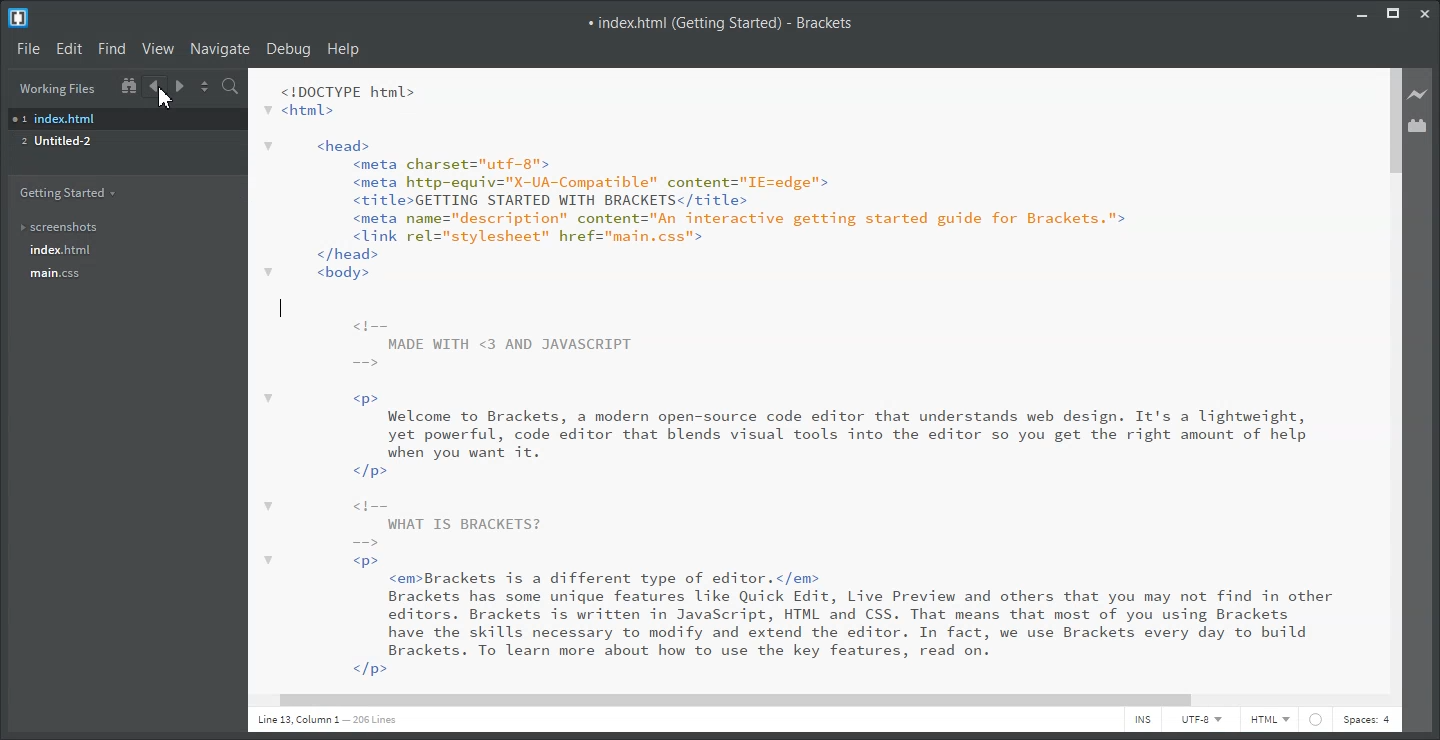 The width and height of the screenshot is (1440, 740). Describe the element at coordinates (1420, 126) in the screenshot. I see `Extension Manager` at that location.